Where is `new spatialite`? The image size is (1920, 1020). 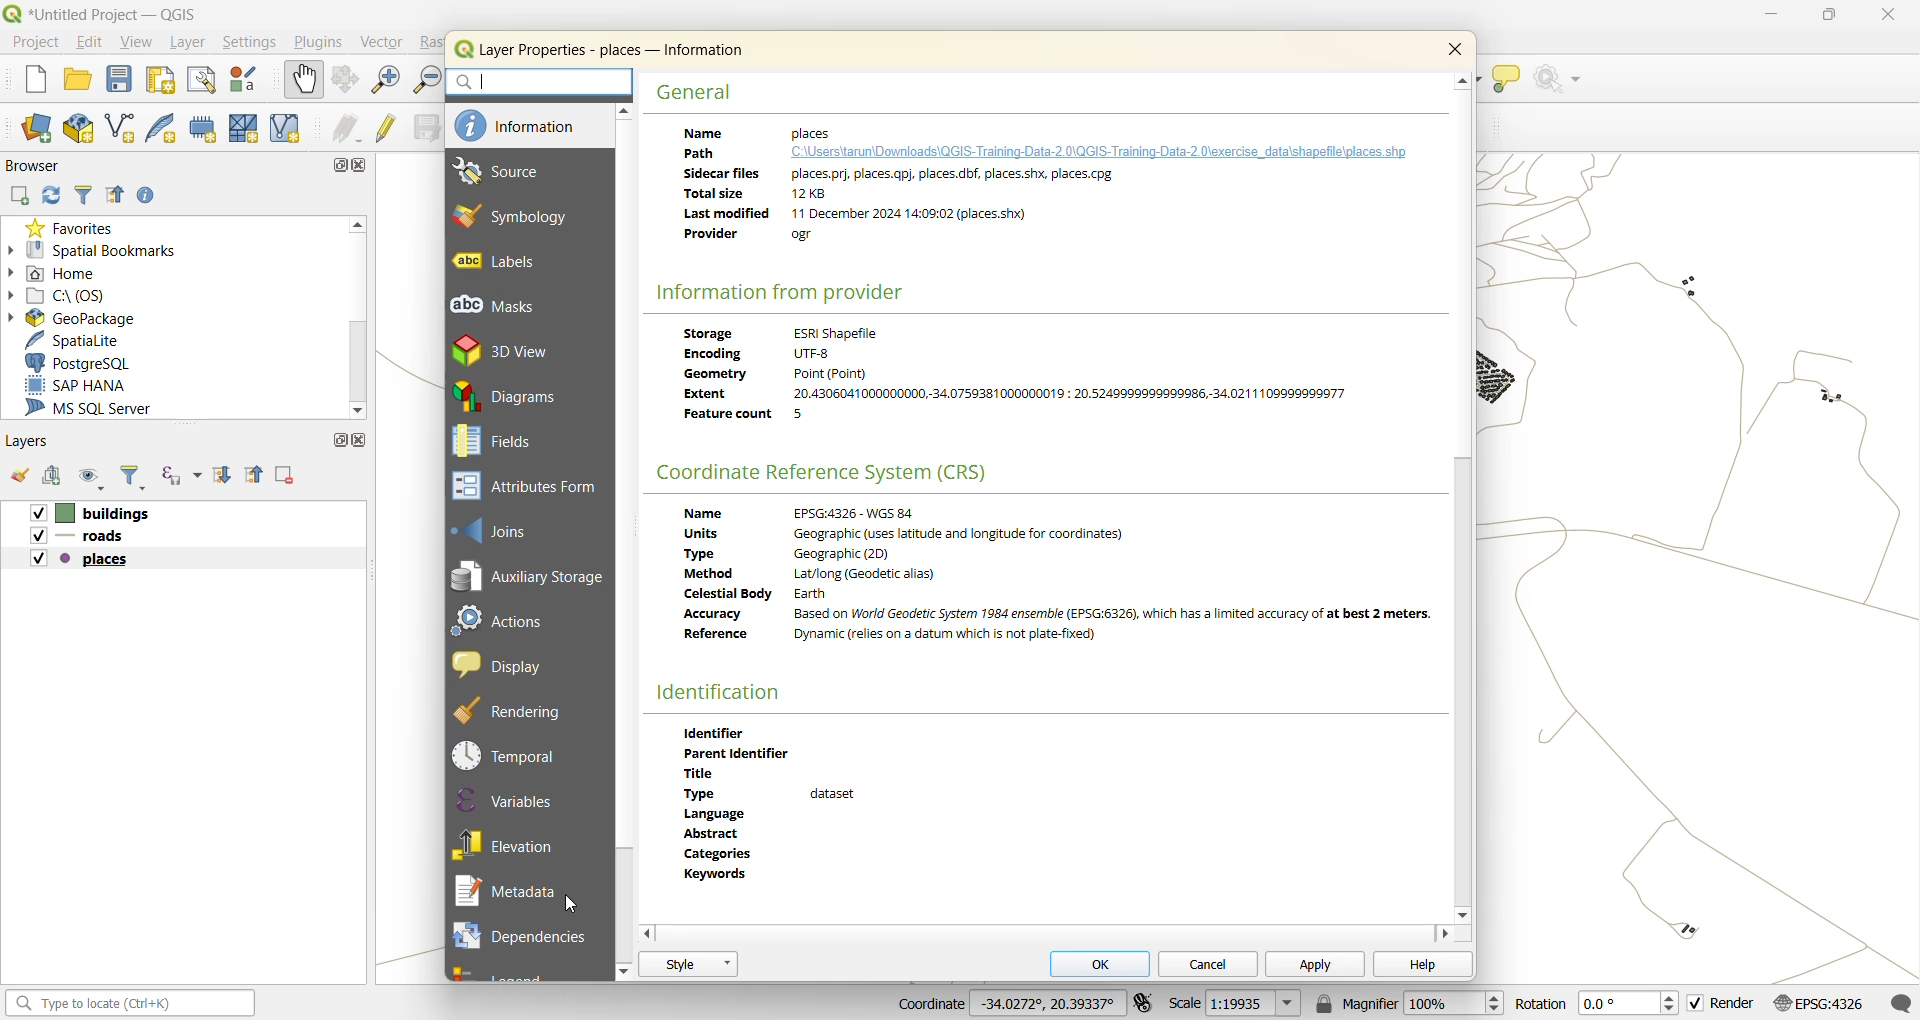
new spatialite is located at coordinates (168, 130).